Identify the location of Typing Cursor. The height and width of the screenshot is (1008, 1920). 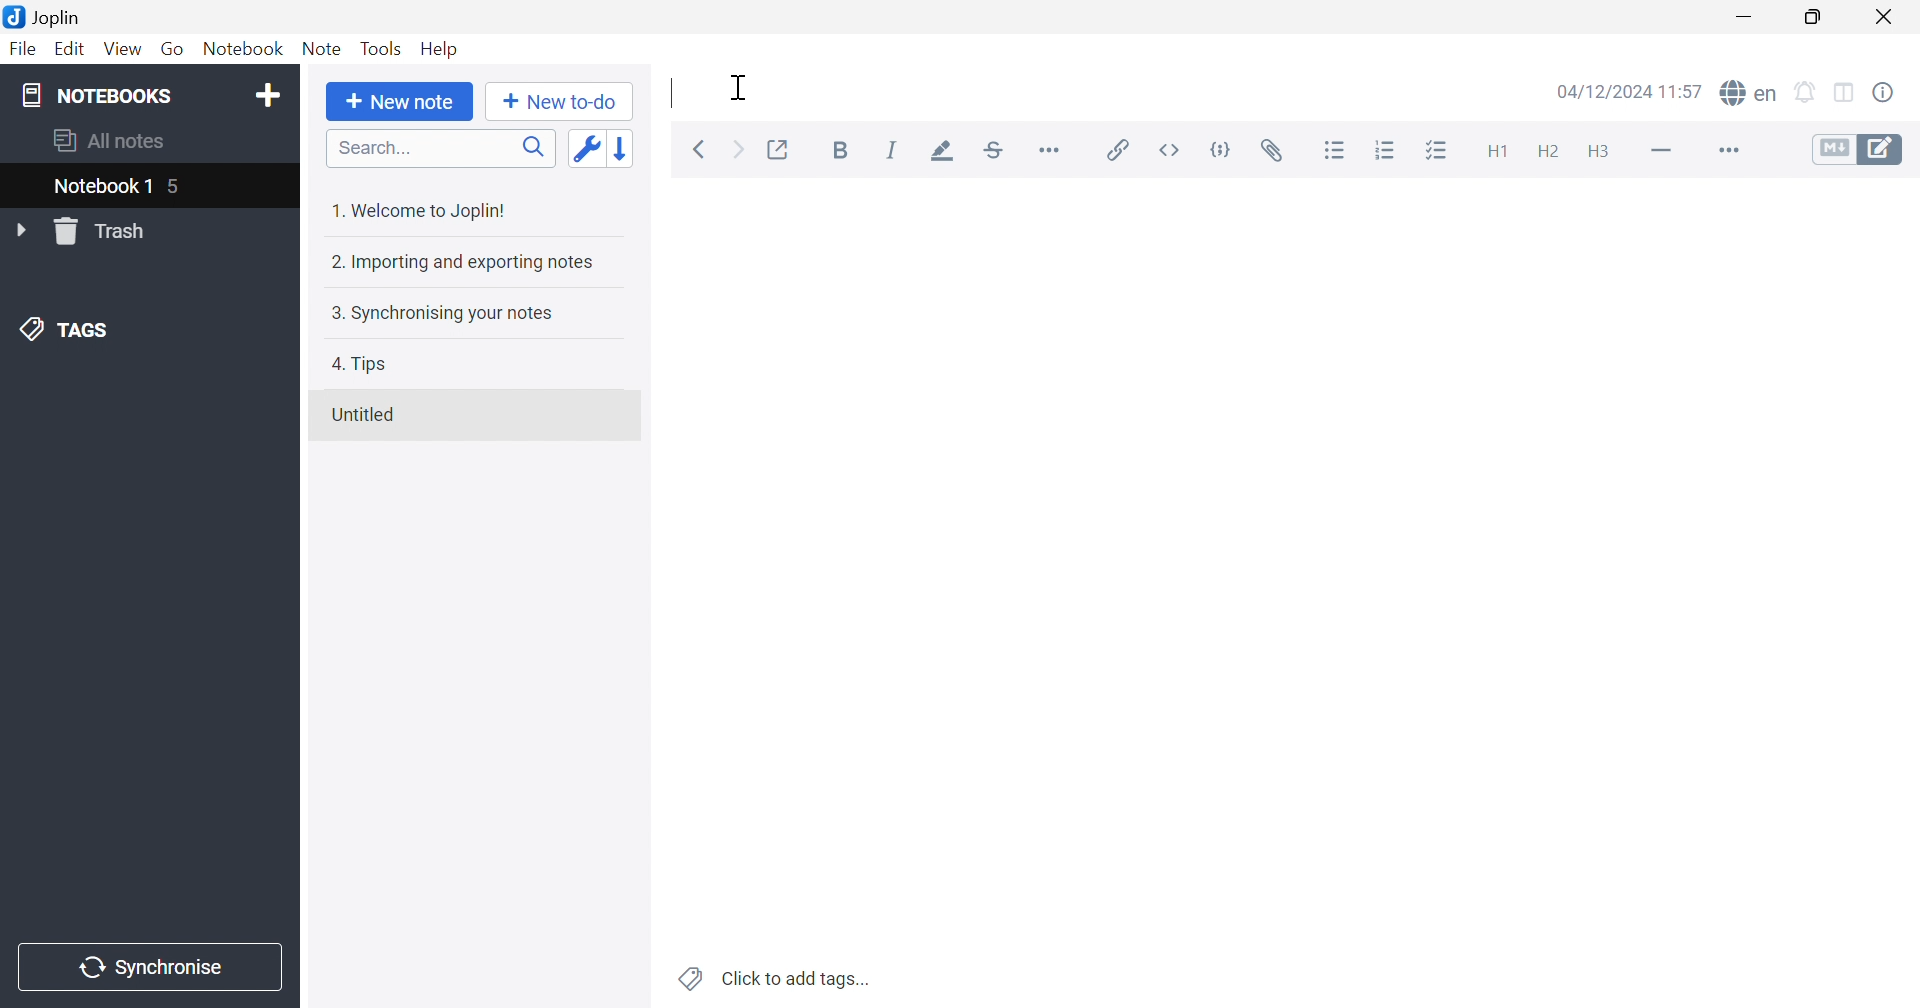
(741, 86).